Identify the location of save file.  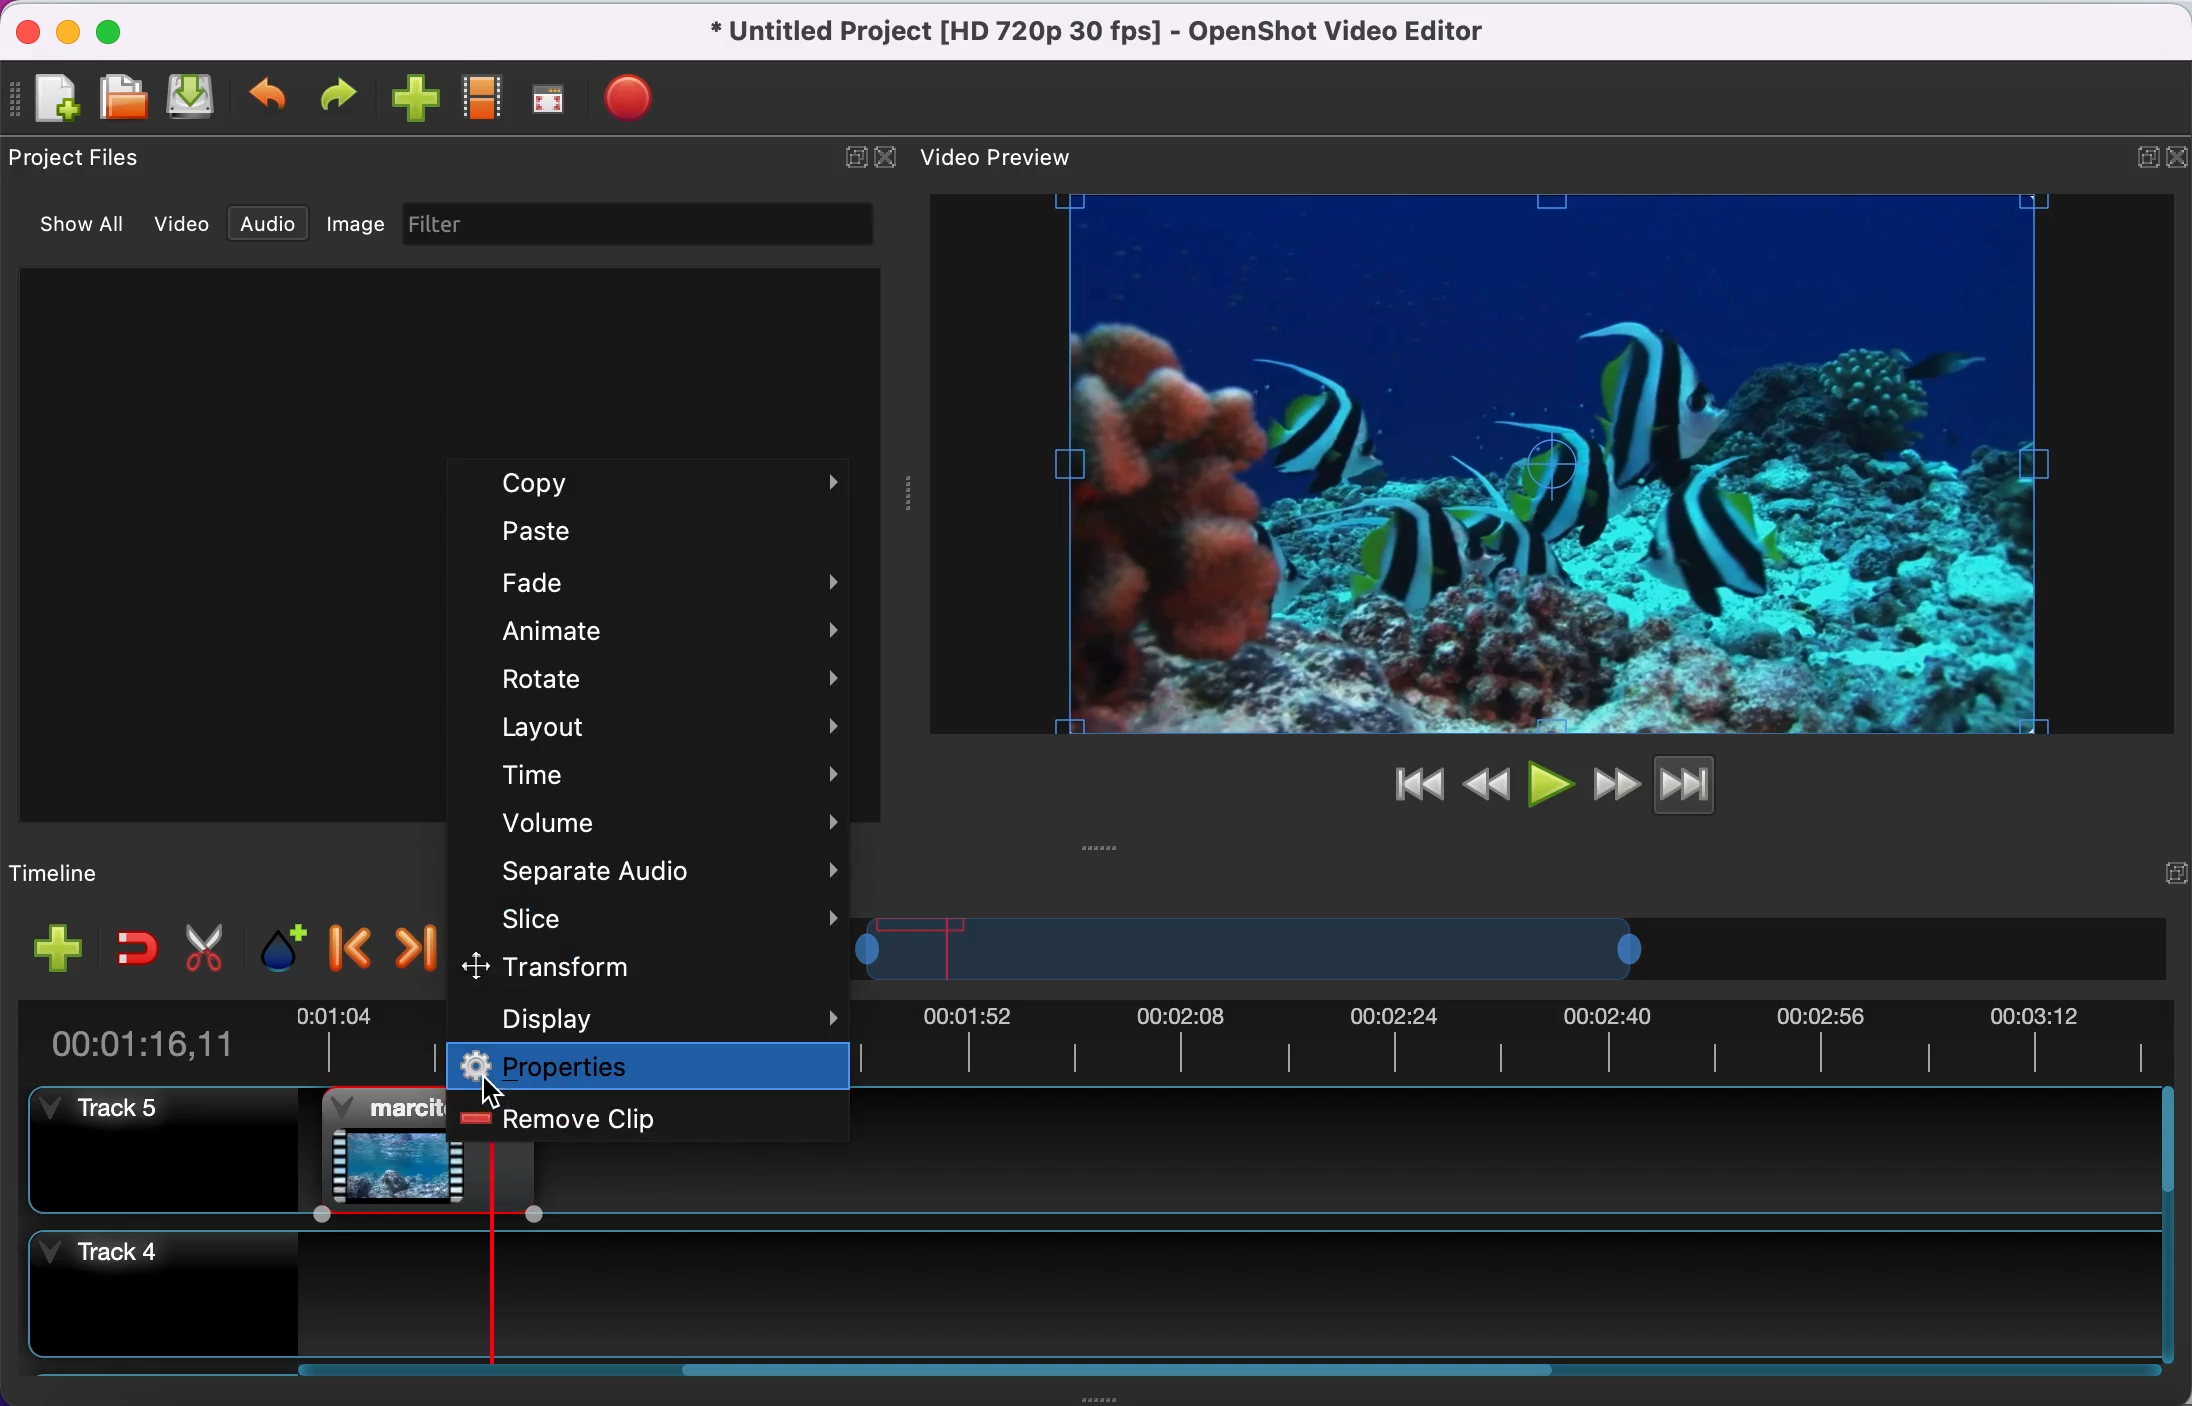
(193, 101).